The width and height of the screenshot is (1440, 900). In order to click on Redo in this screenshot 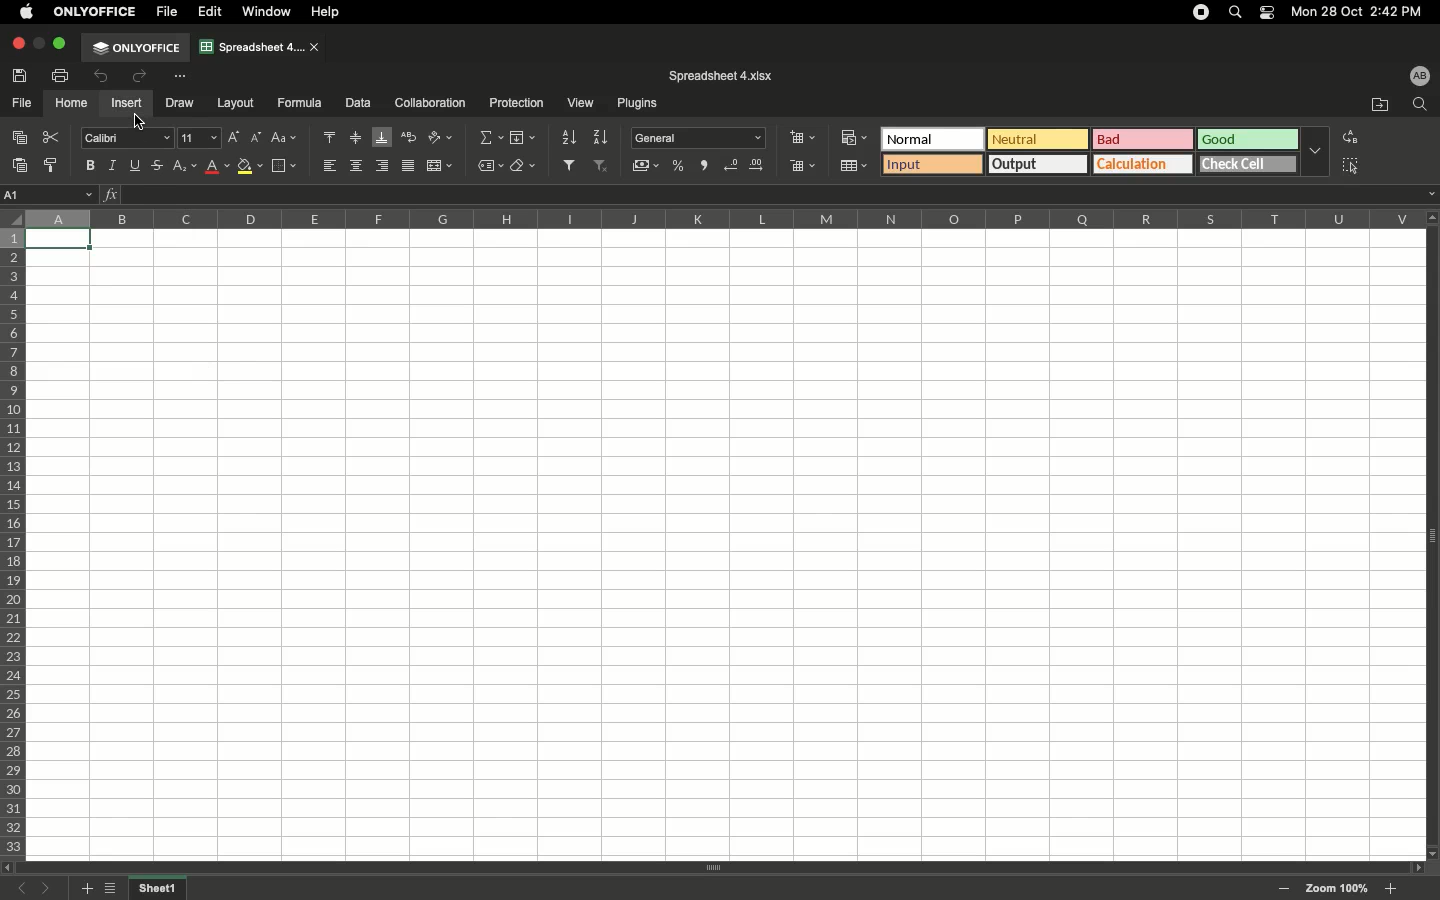, I will do `click(138, 76)`.